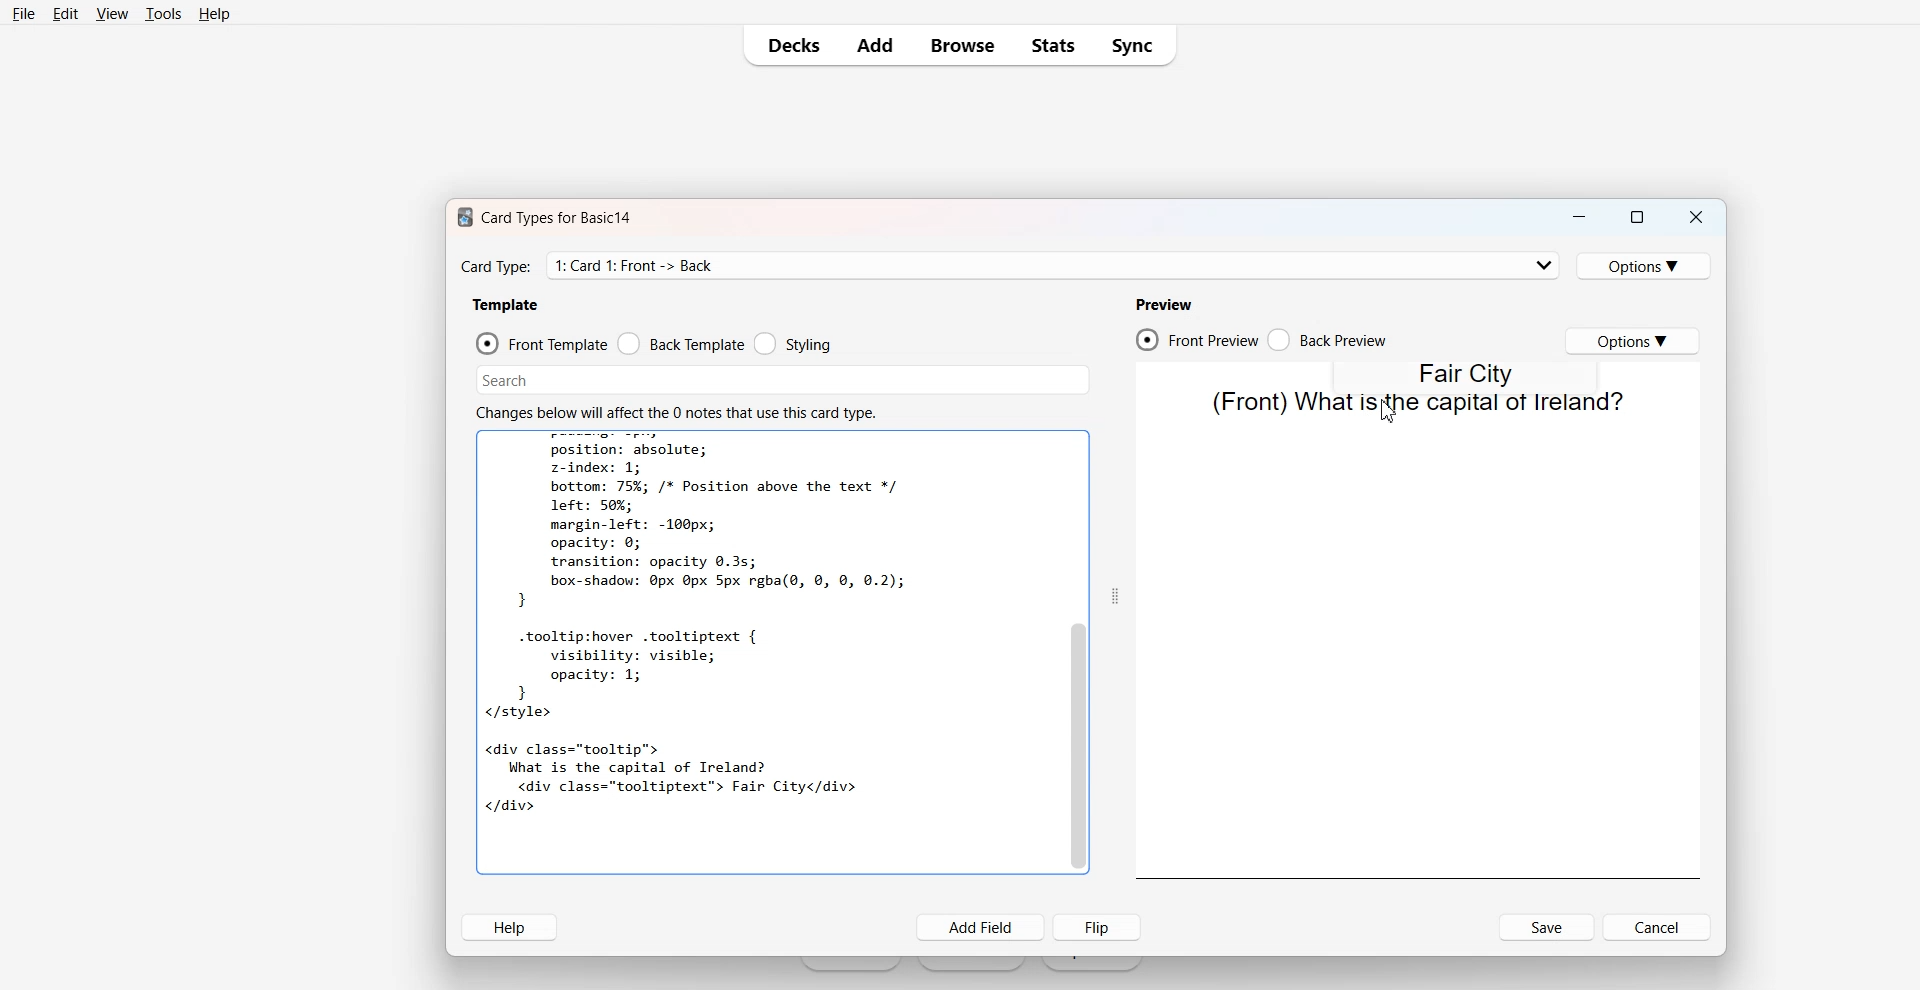  What do you see at coordinates (963, 46) in the screenshot?
I see `Browse` at bounding box center [963, 46].